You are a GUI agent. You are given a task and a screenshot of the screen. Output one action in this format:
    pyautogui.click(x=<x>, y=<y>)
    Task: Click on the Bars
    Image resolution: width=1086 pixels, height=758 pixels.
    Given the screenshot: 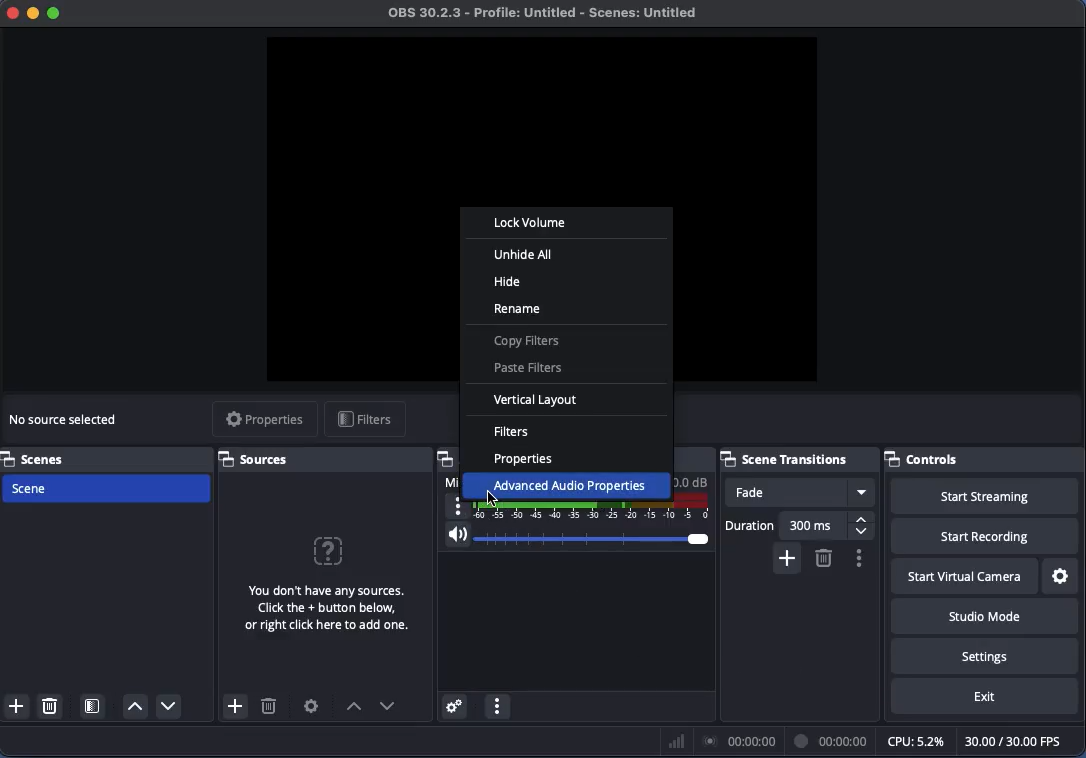 What is the action you would take?
    pyautogui.click(x=677, y=741)
    